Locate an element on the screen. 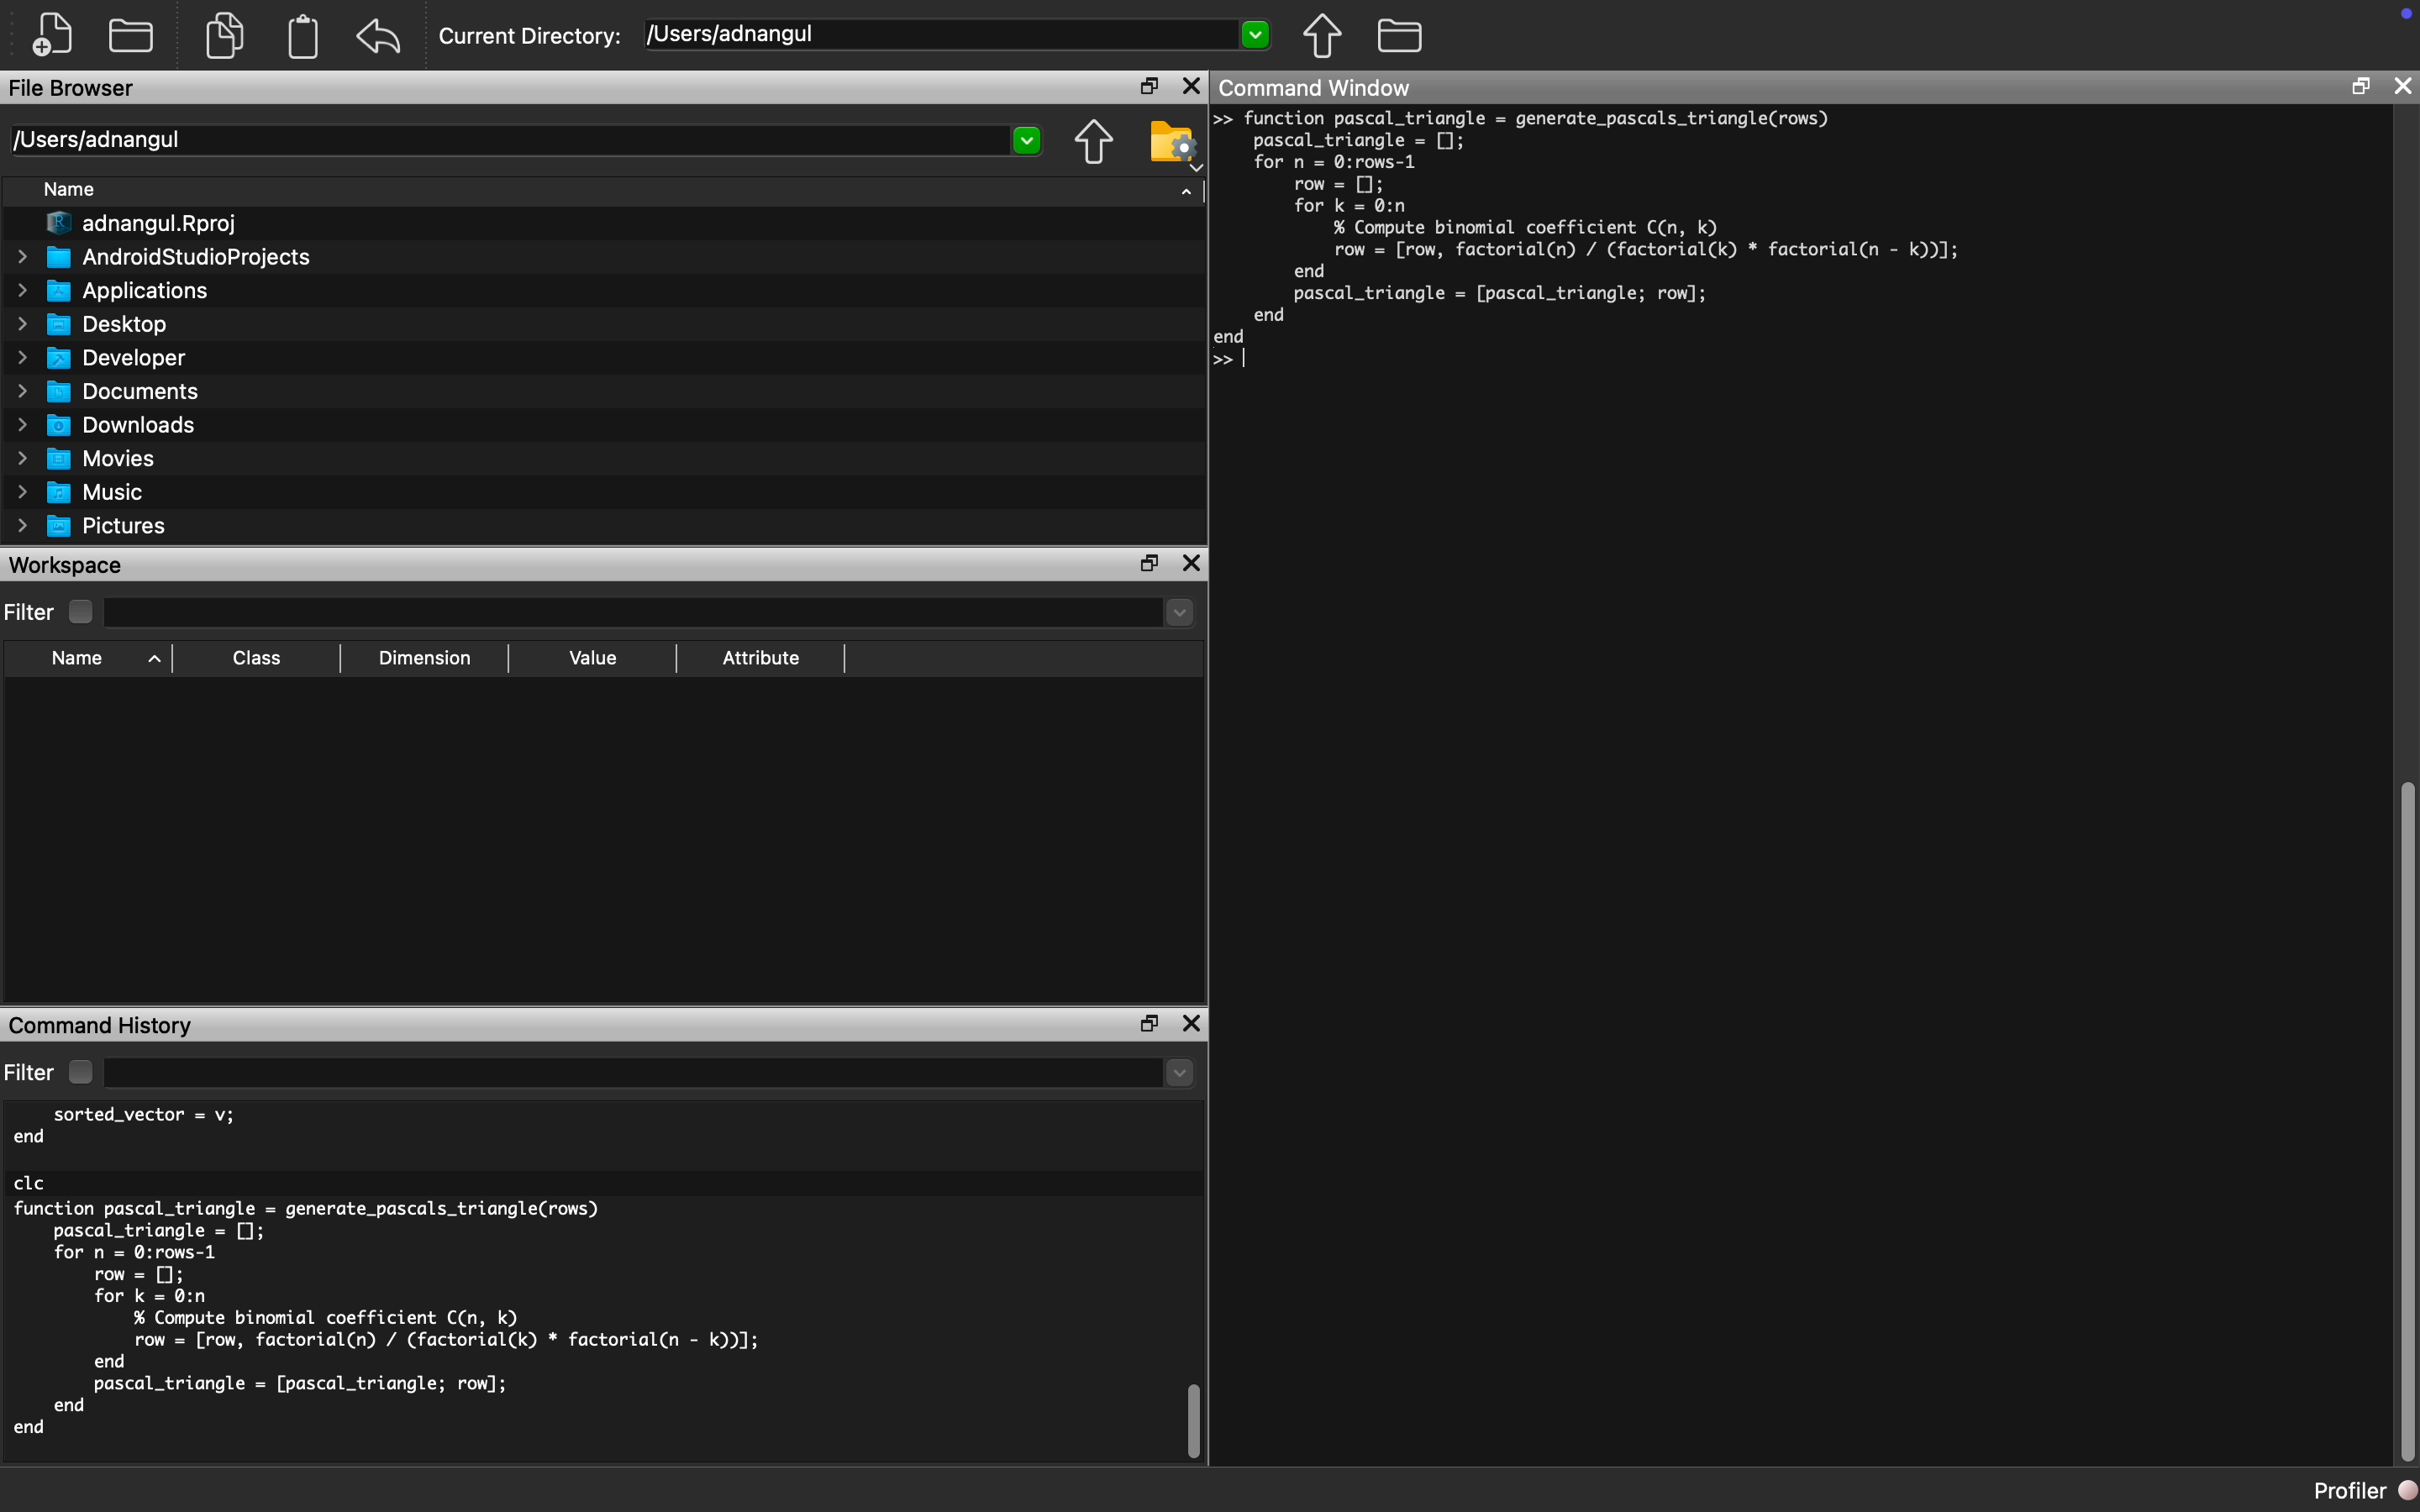 This screenshot has height=1512, width=2420. Downloads is located at coordinates (107, 426).